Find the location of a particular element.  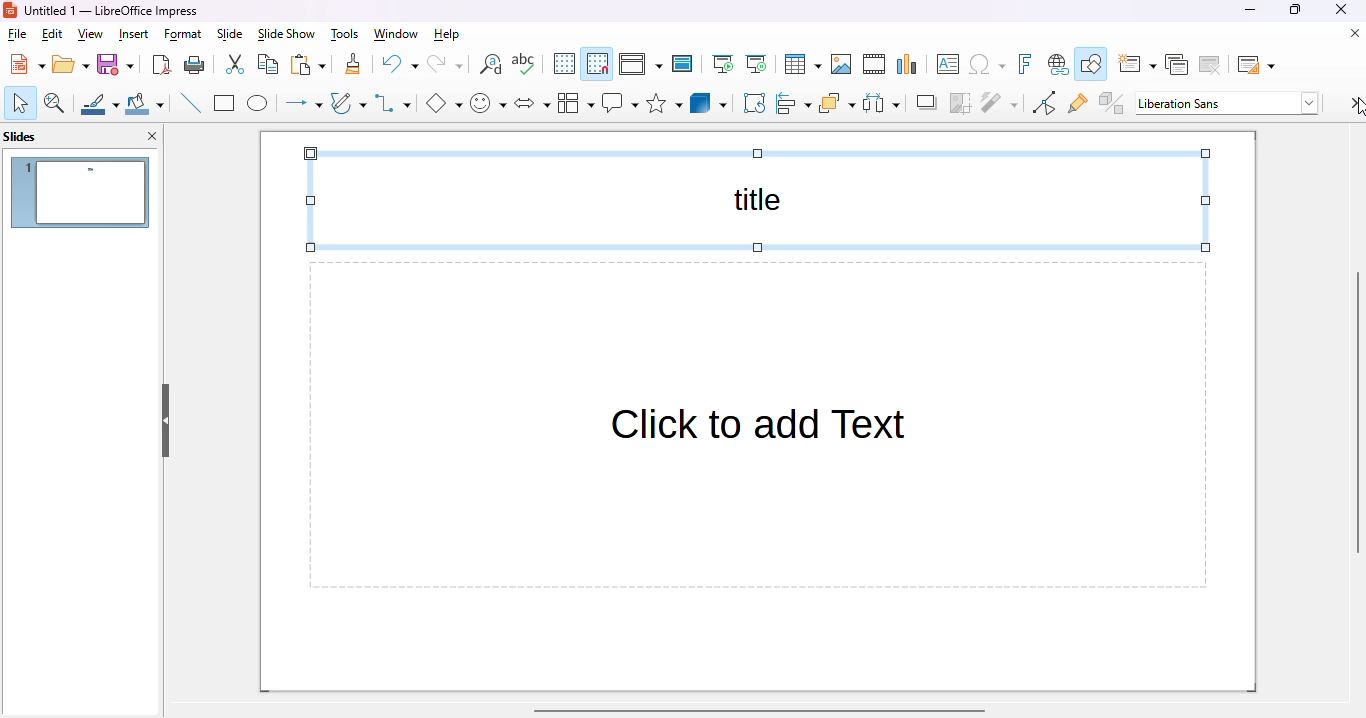

close document is located at coordinates (1351, 33).